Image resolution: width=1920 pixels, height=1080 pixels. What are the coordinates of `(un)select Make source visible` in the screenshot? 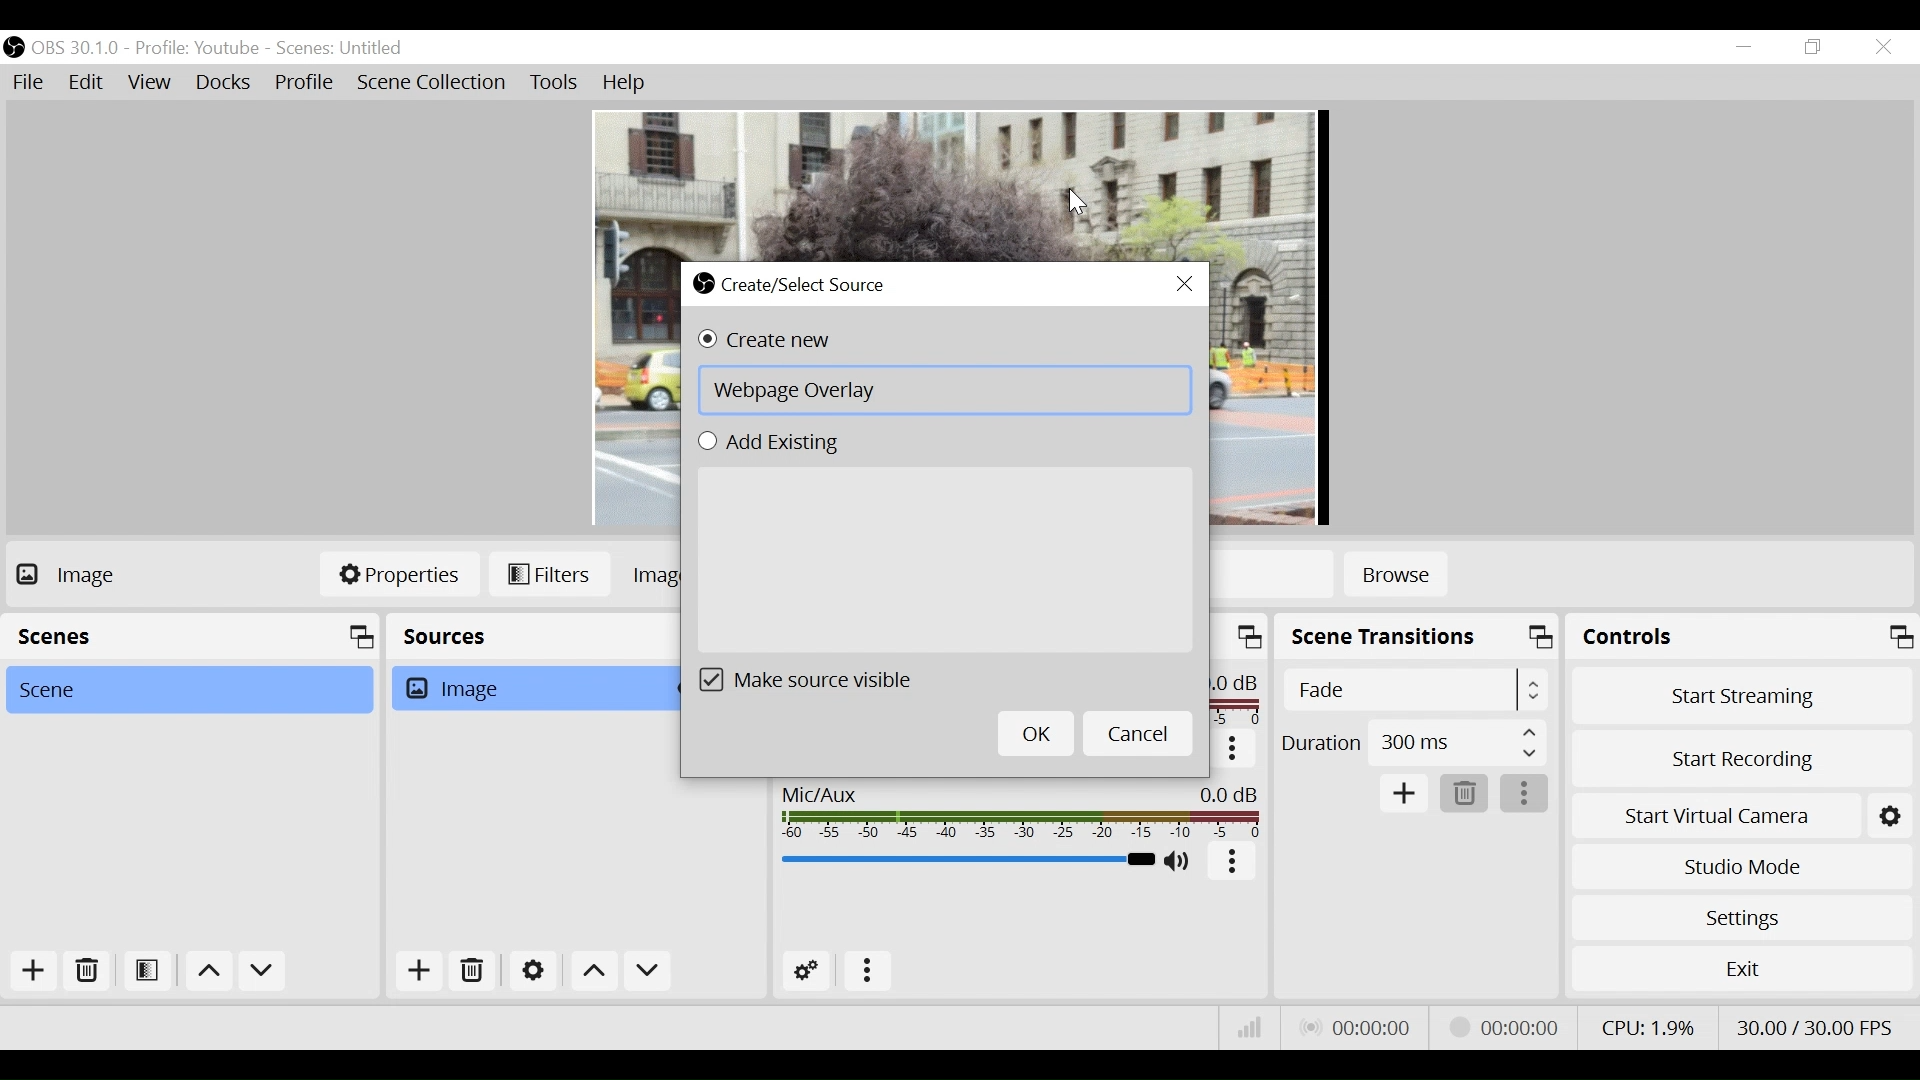 It's located at (819, 680).